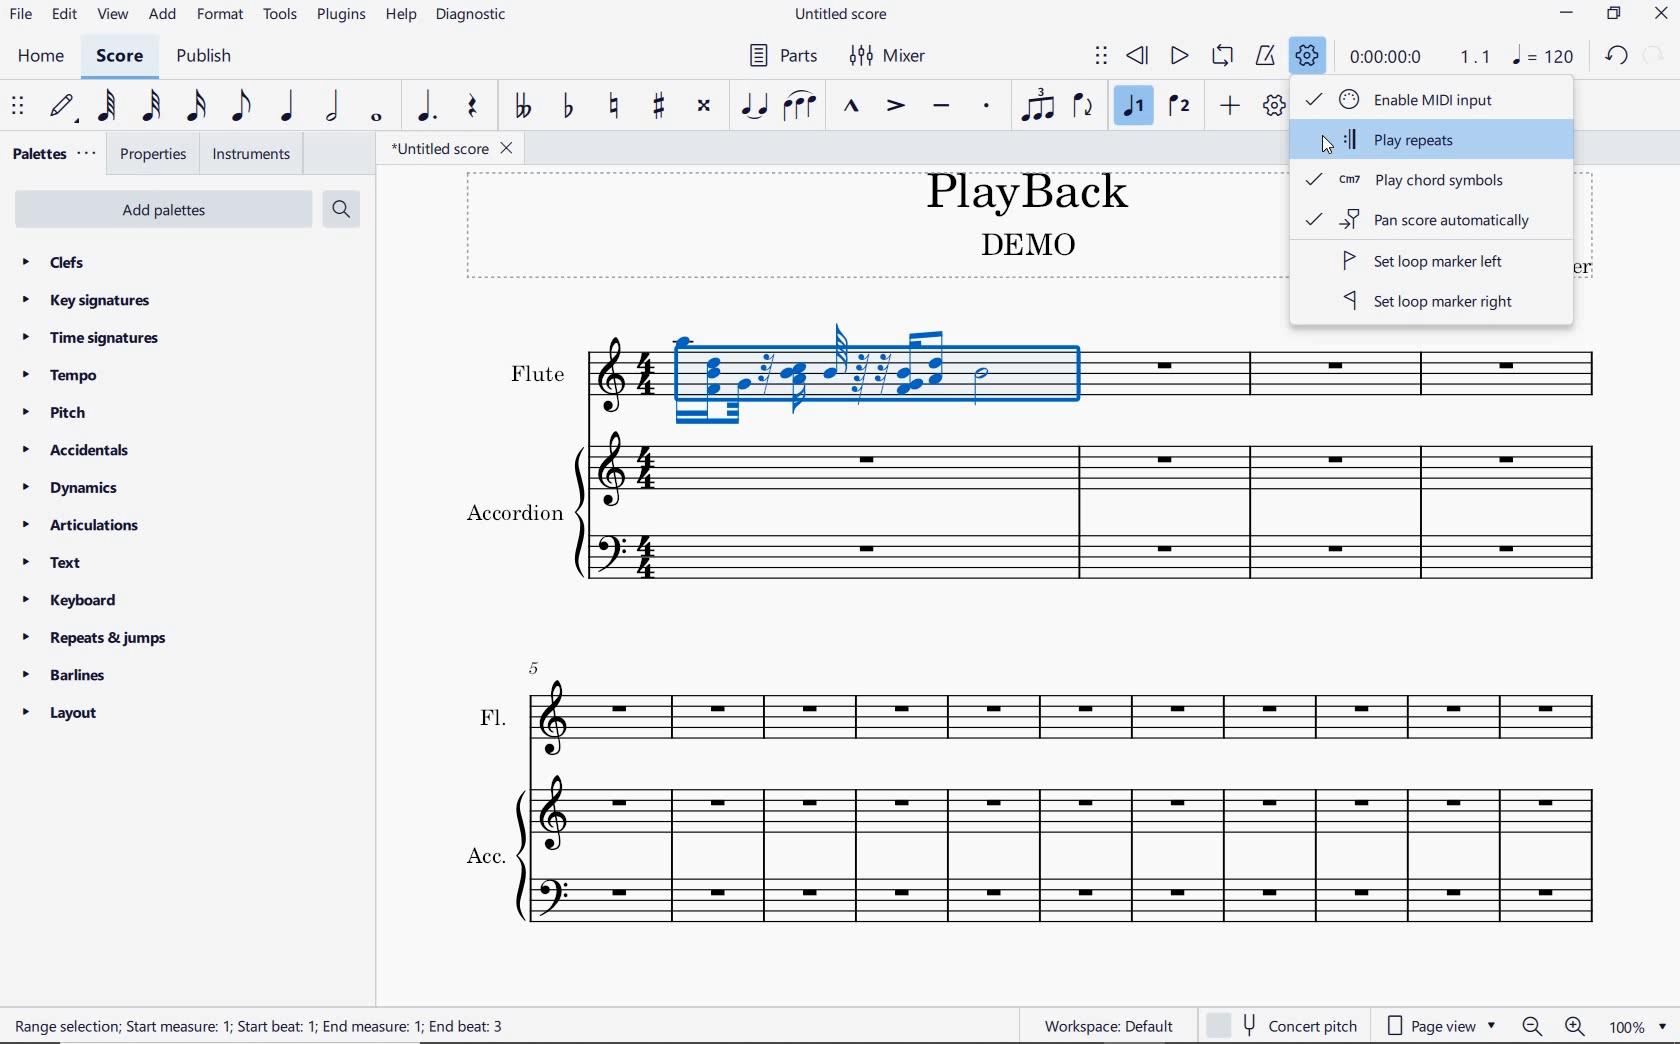  Describe the element at coordinates (1230, 105) in the screenshot. I see `add` at that location.